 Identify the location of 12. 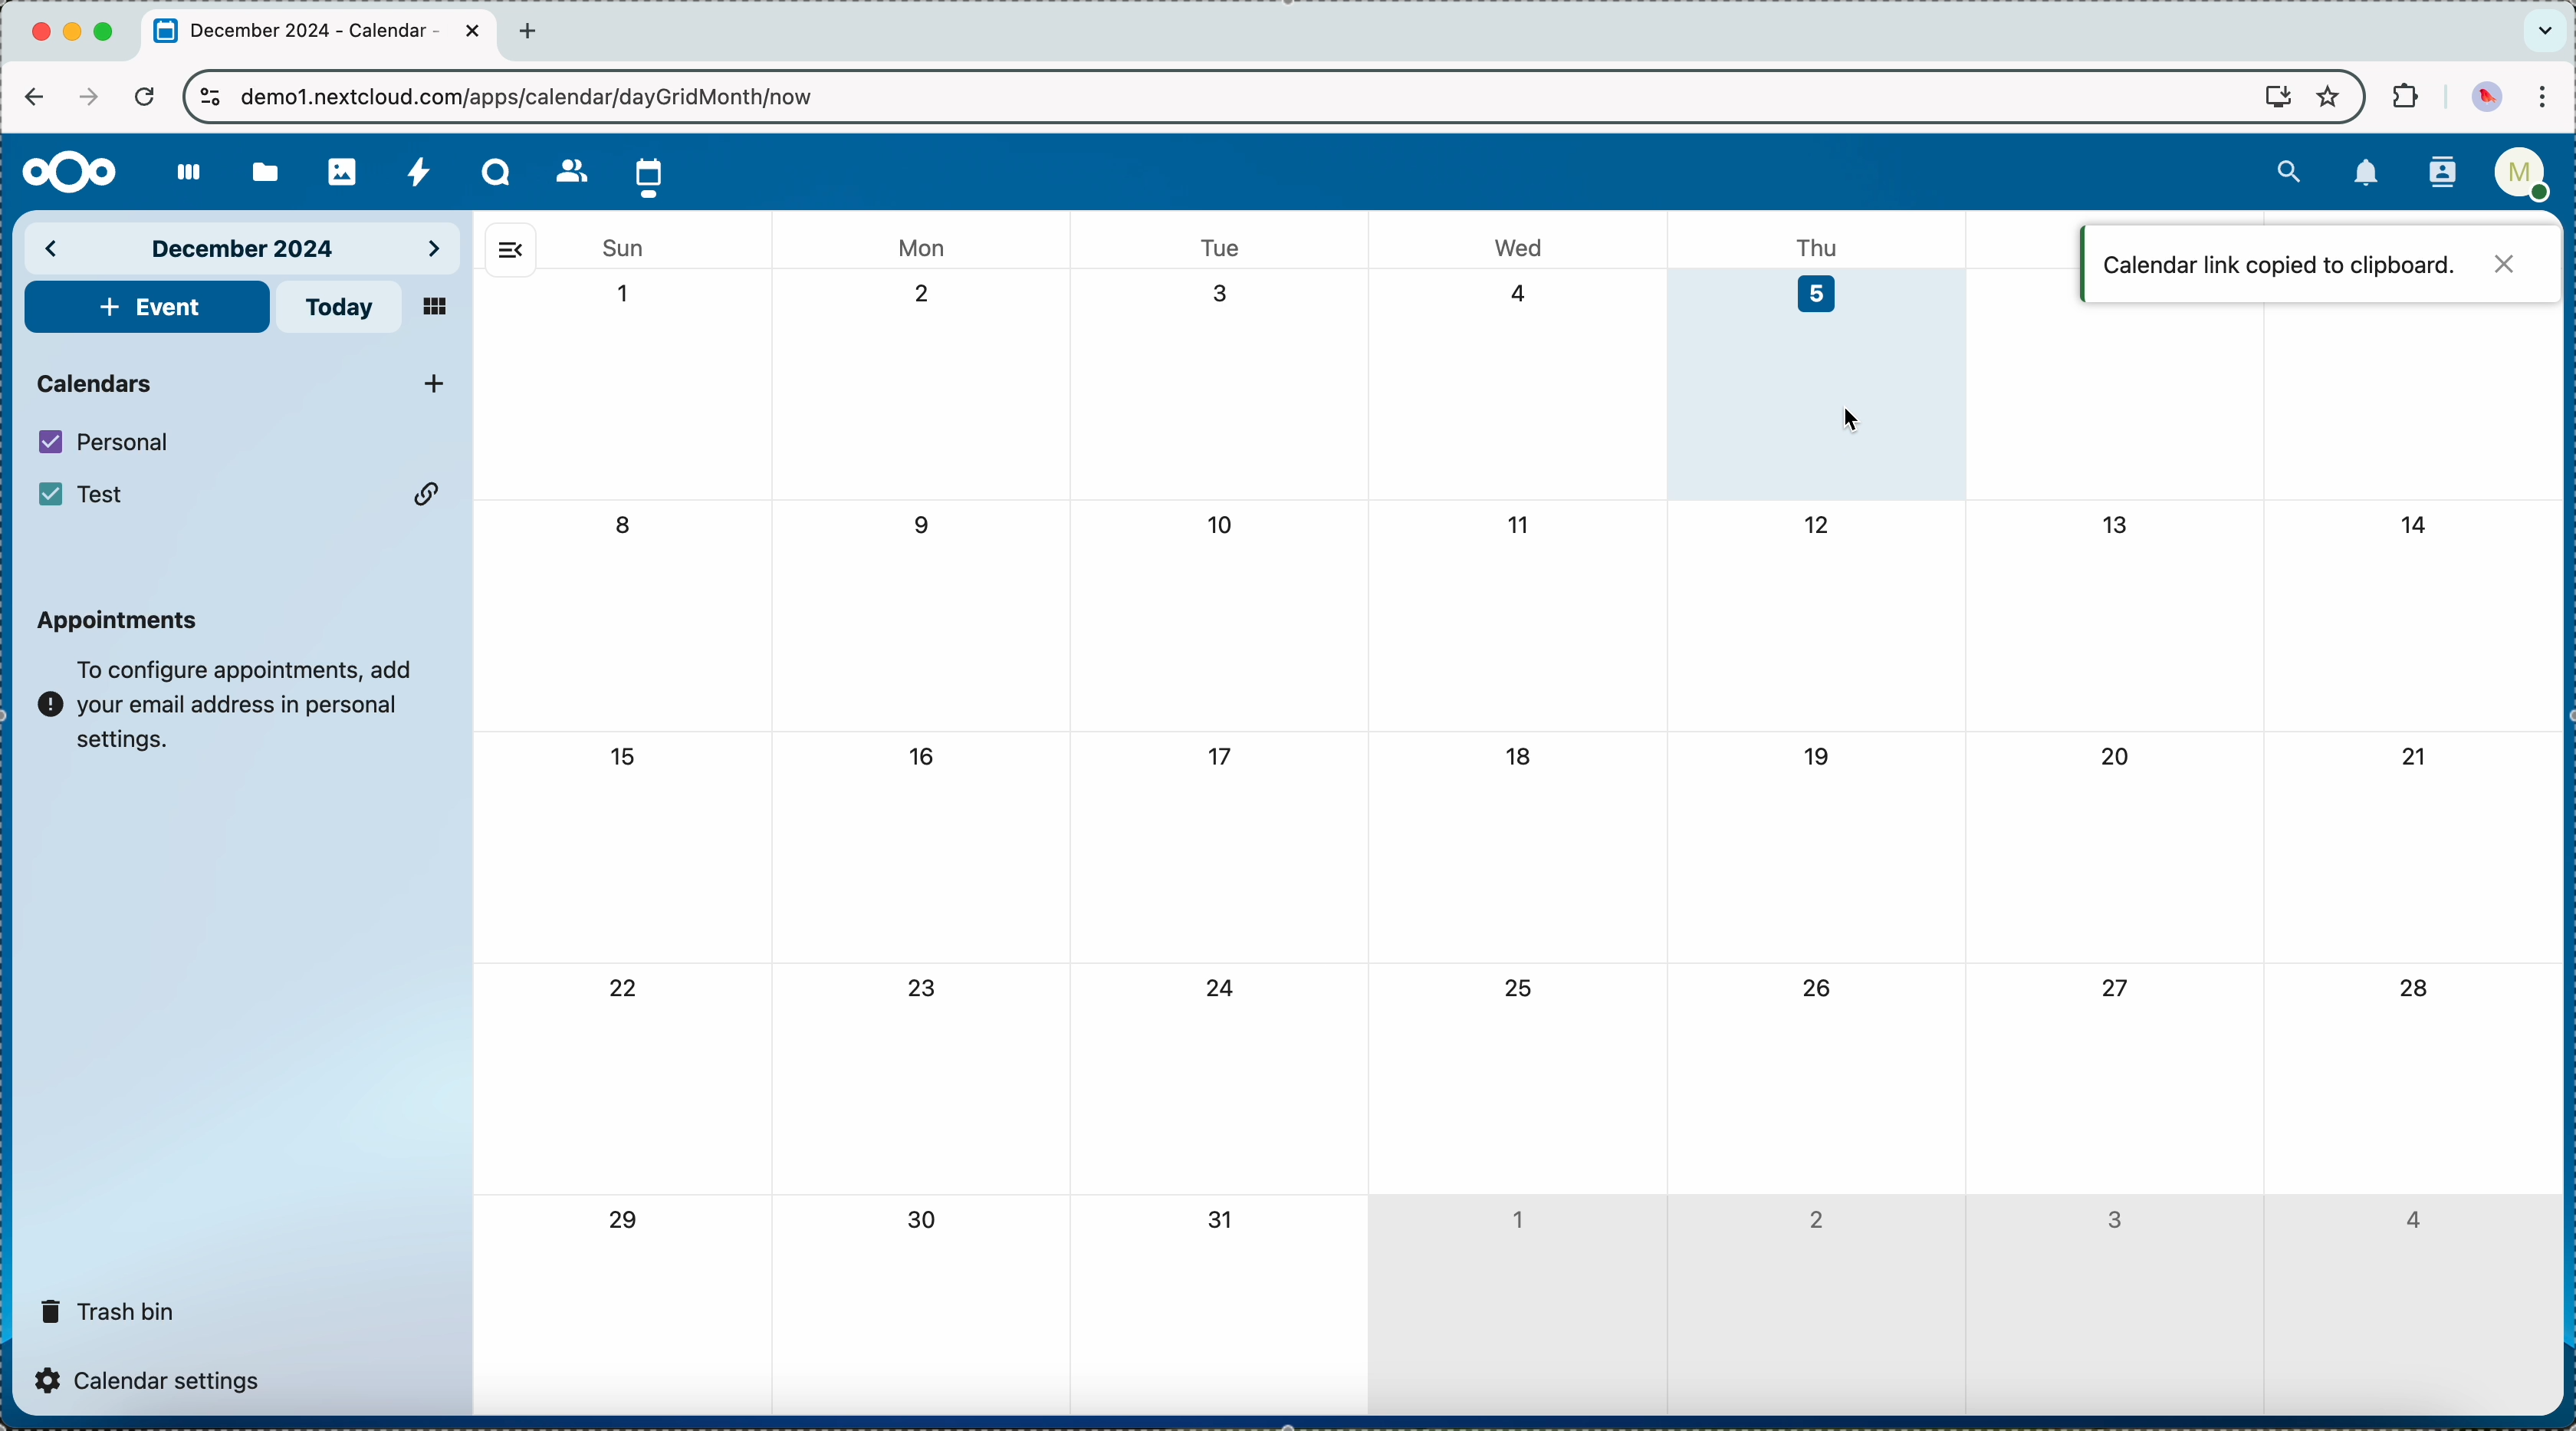
(1819, 525).